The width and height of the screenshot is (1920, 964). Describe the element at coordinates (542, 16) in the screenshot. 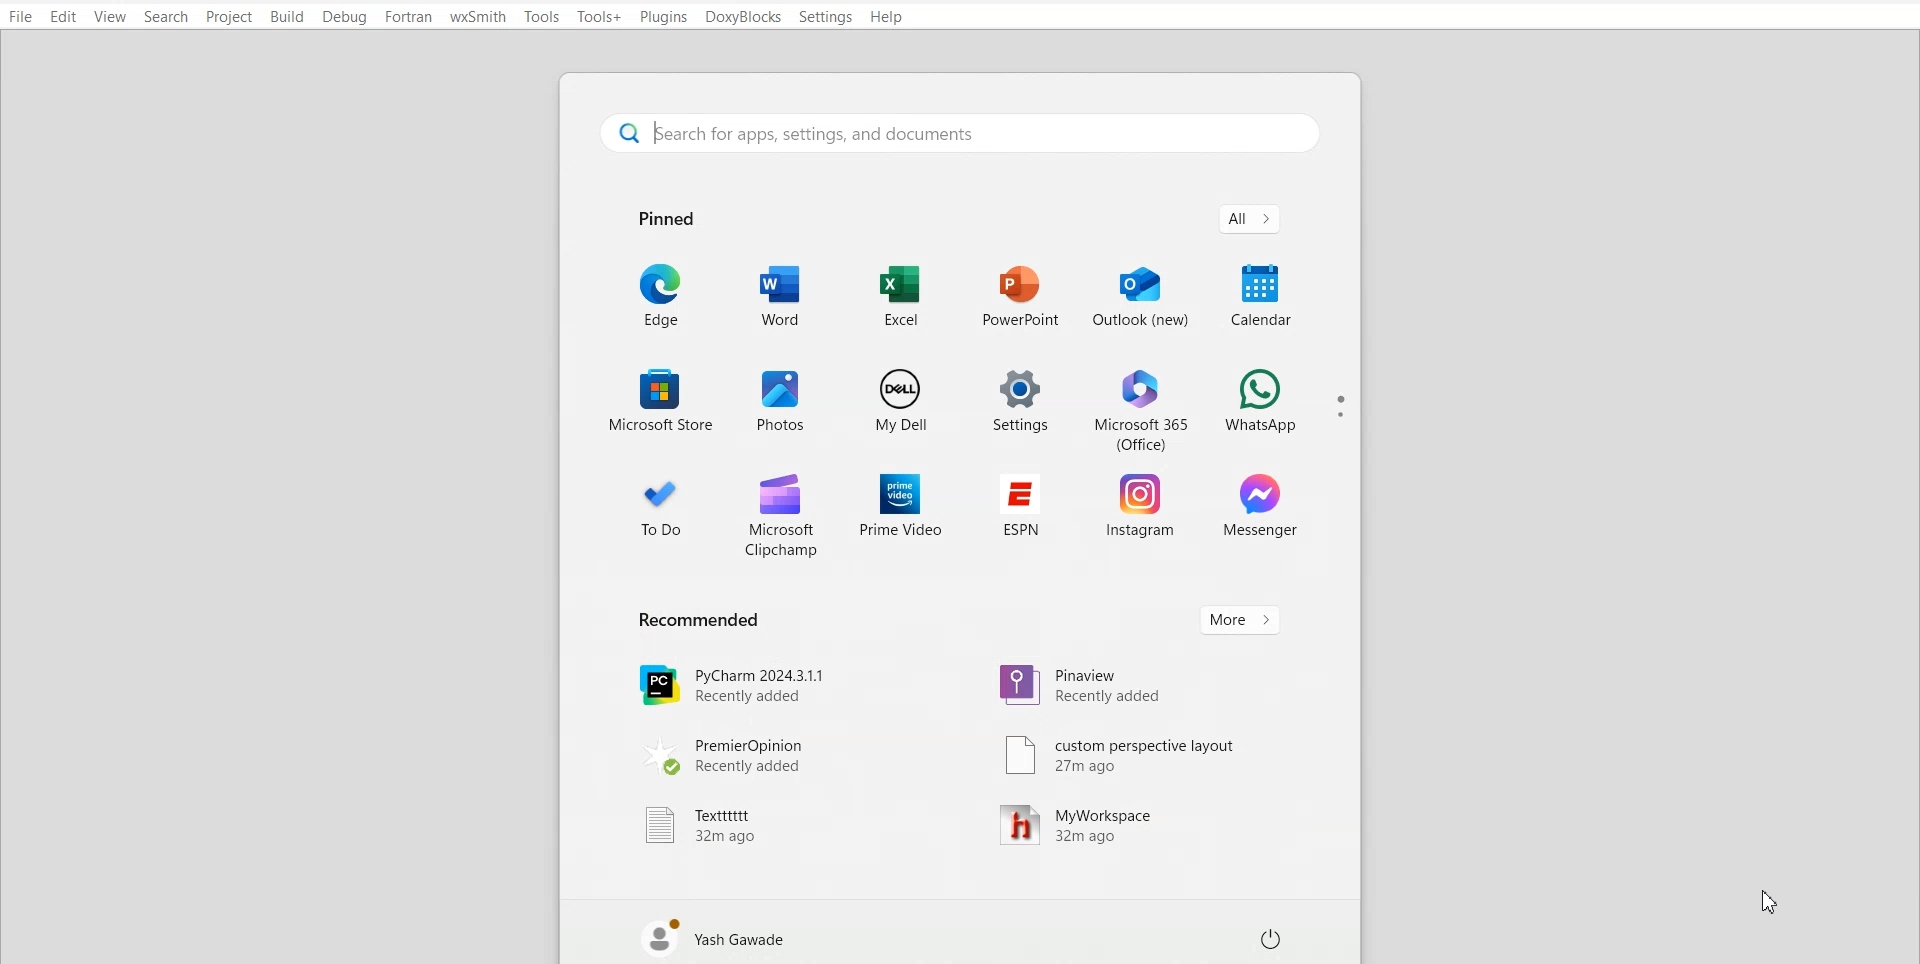

I see `Tool` at that location.